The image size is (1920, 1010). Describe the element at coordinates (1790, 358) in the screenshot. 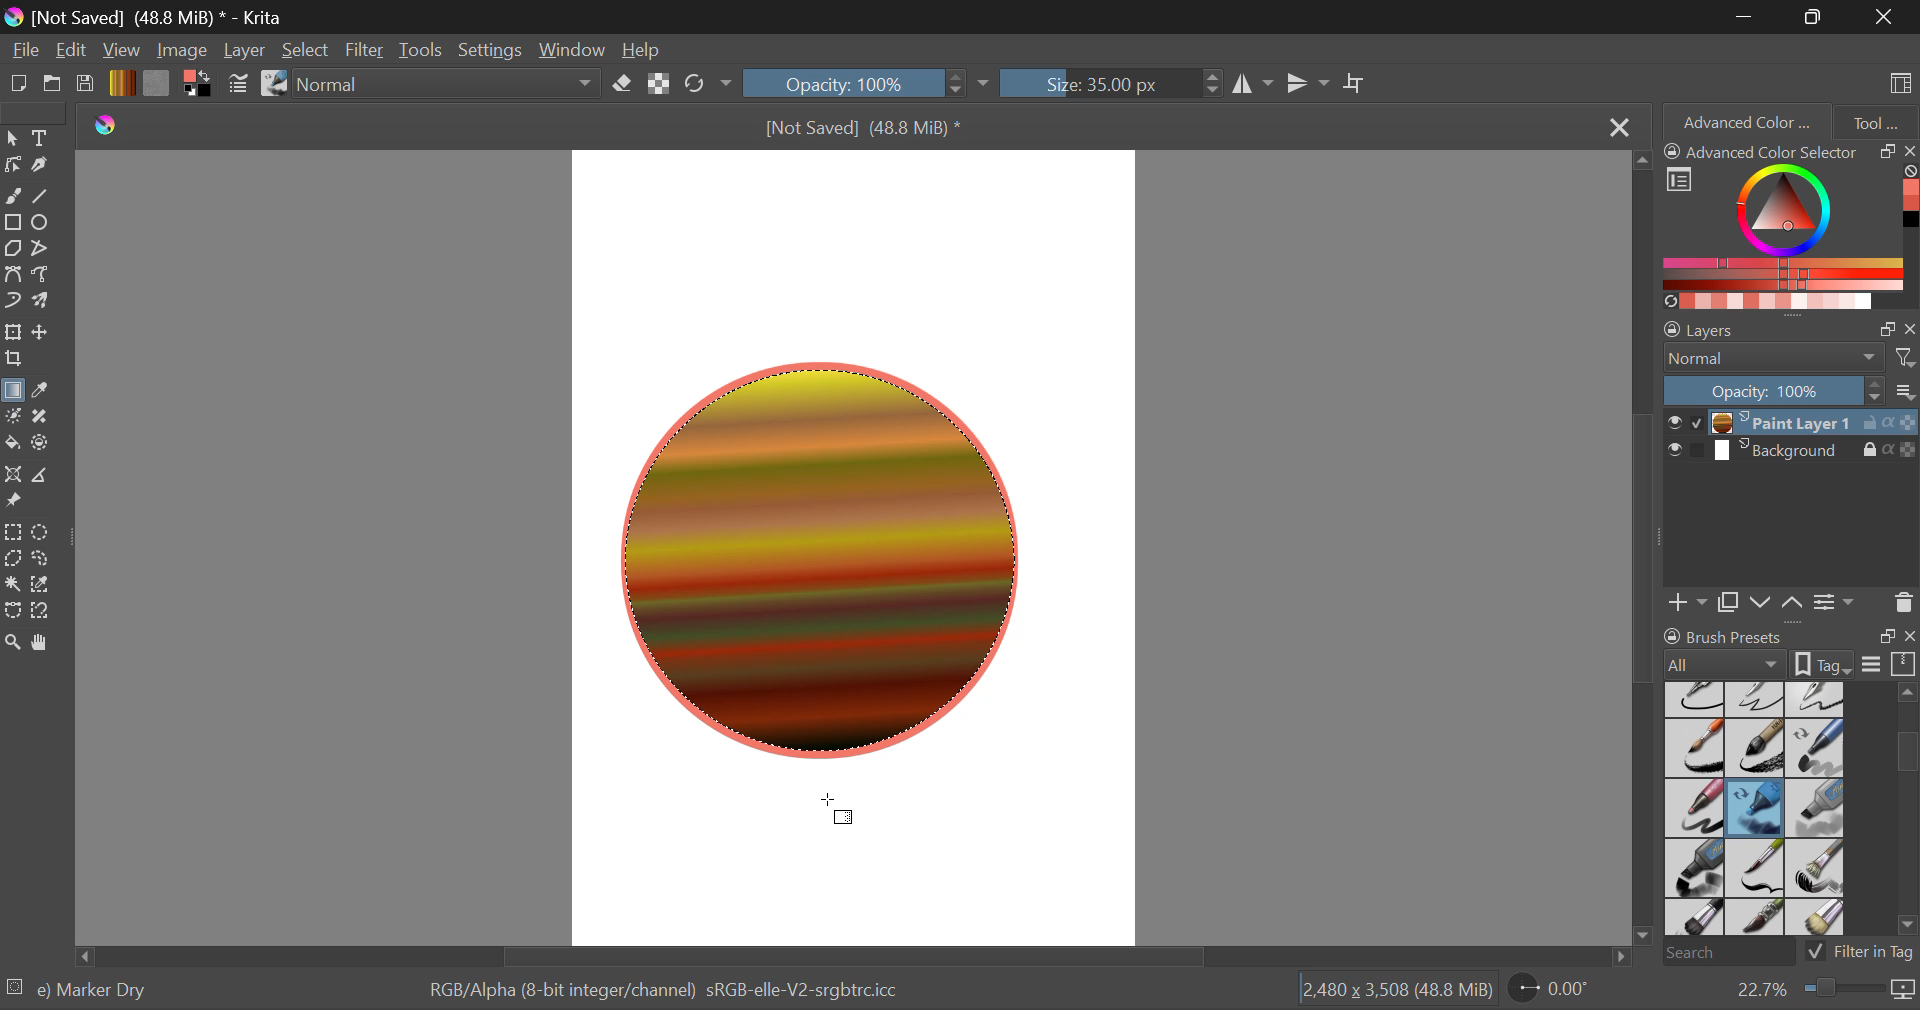

I see `Blending Mode` at that location.